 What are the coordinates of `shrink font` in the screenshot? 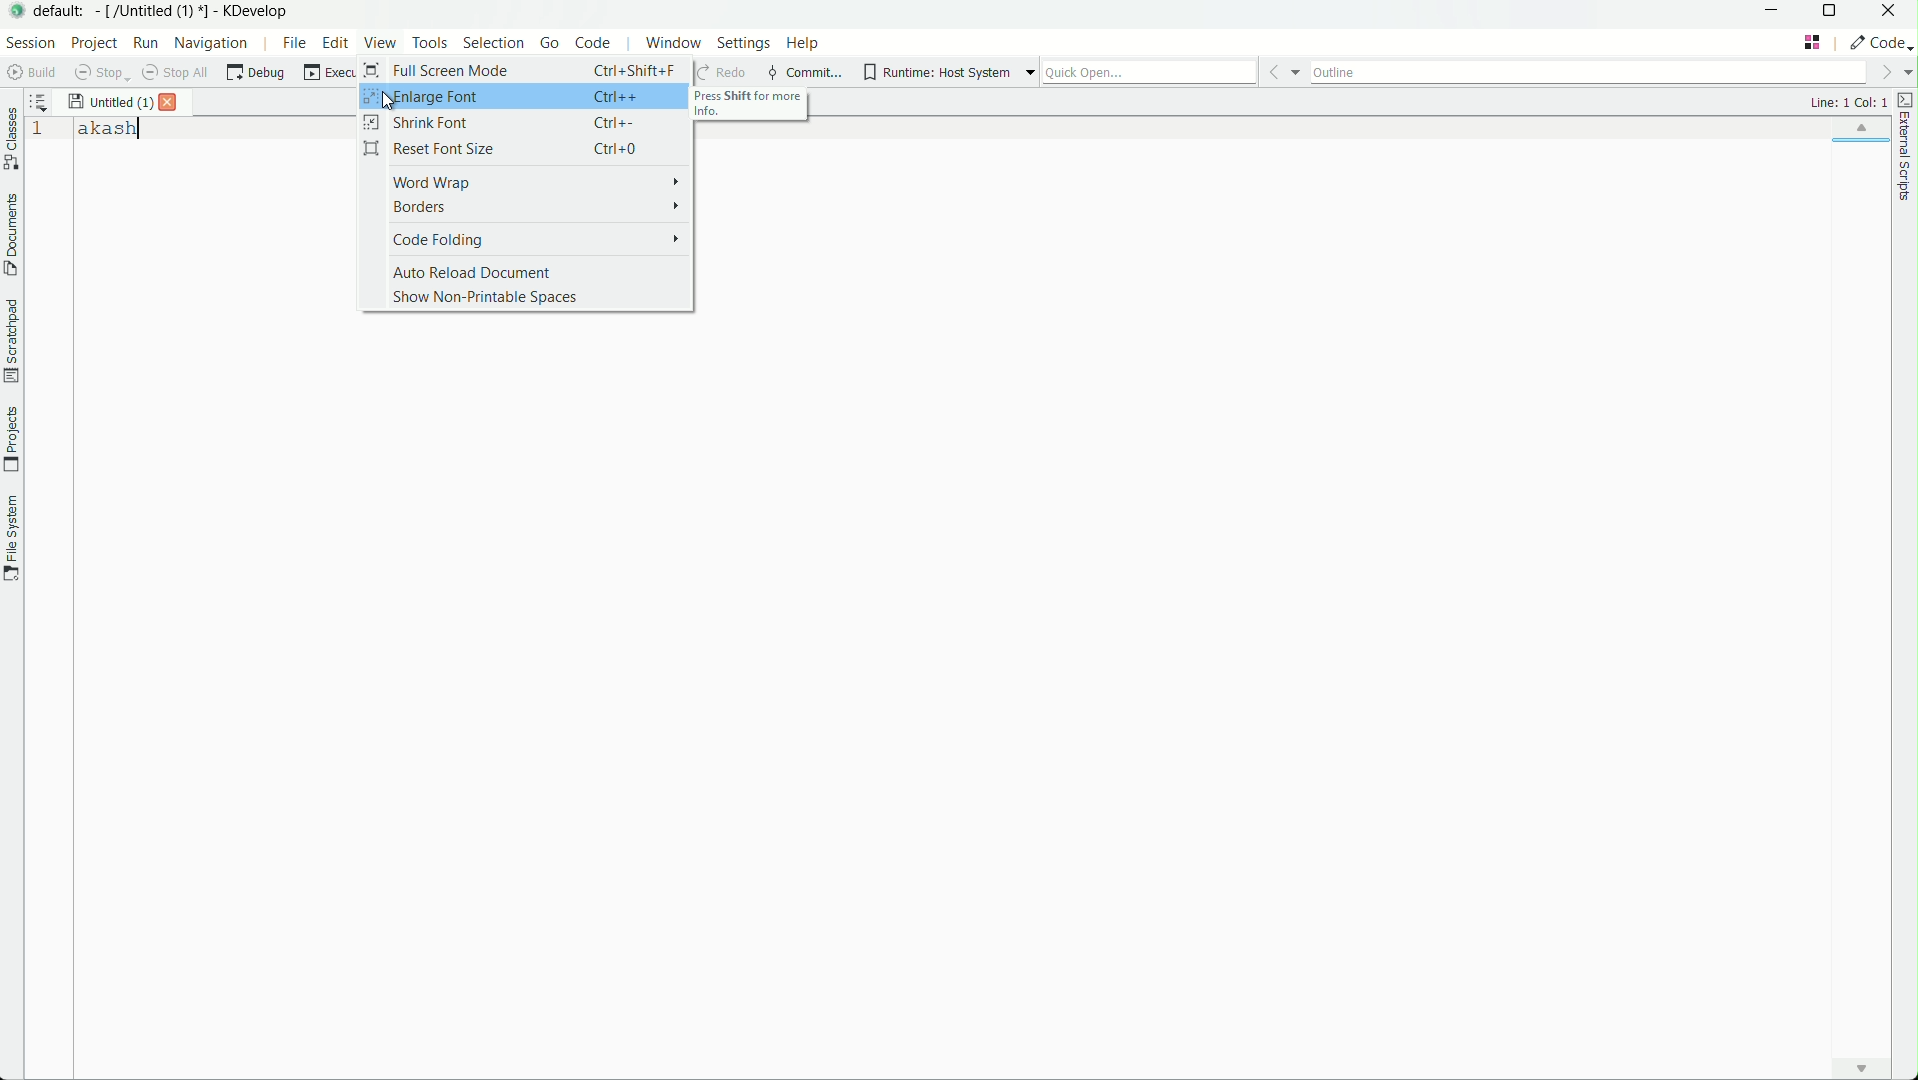 It's located at (527, 123).